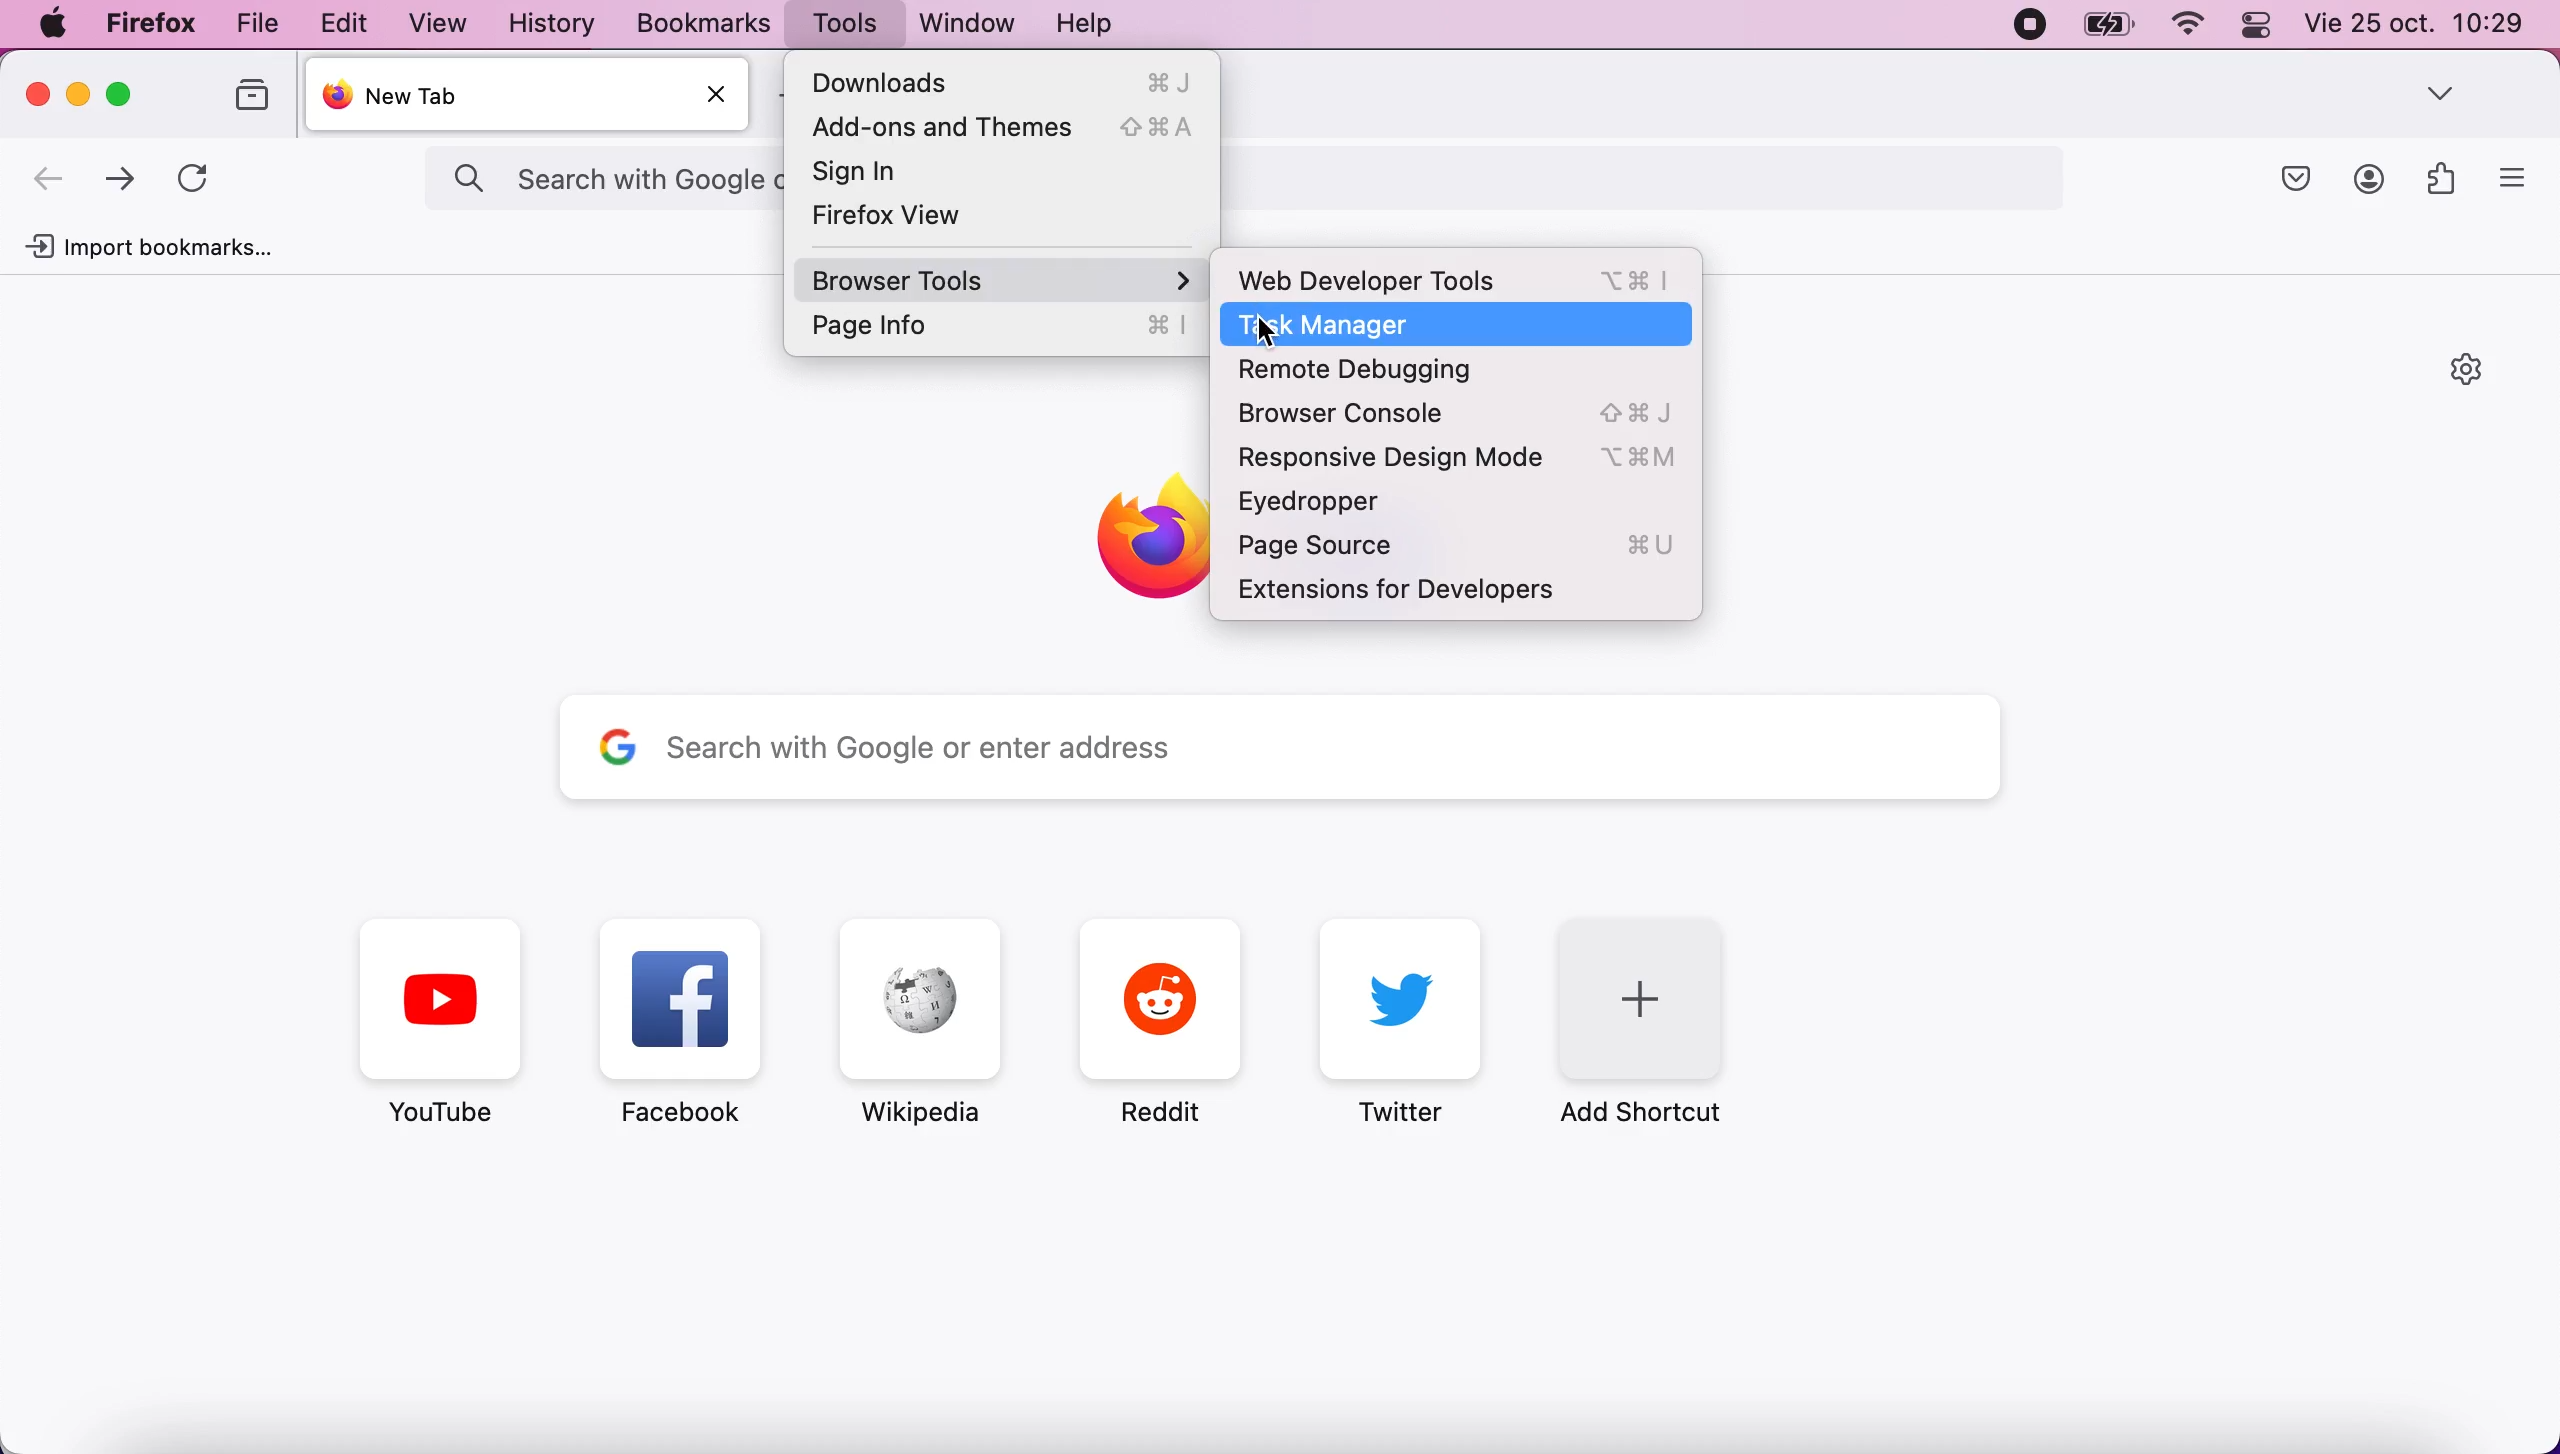 The image size is (2560, 1454). Describe the element at coordinates (442, 23) in the screenshot. I see `View` at that location.